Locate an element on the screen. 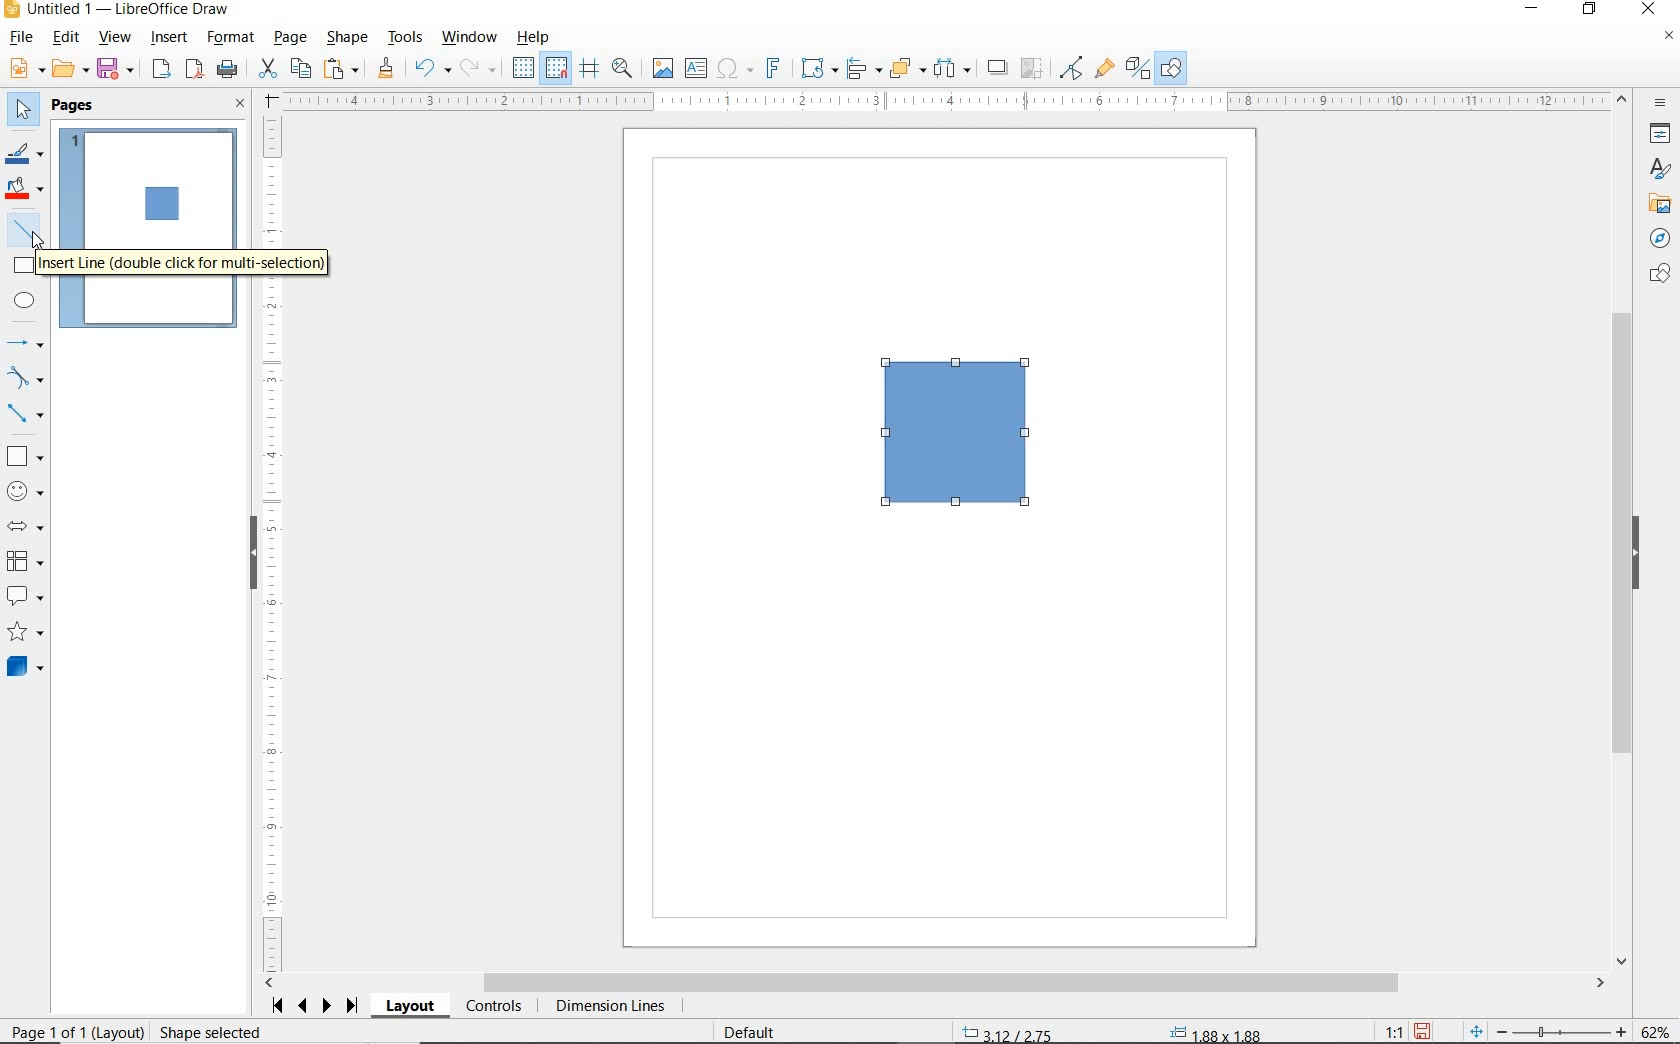 The width and height of the screenshot is (1680, 1044). HIDE is located at coordinates (253, 555).